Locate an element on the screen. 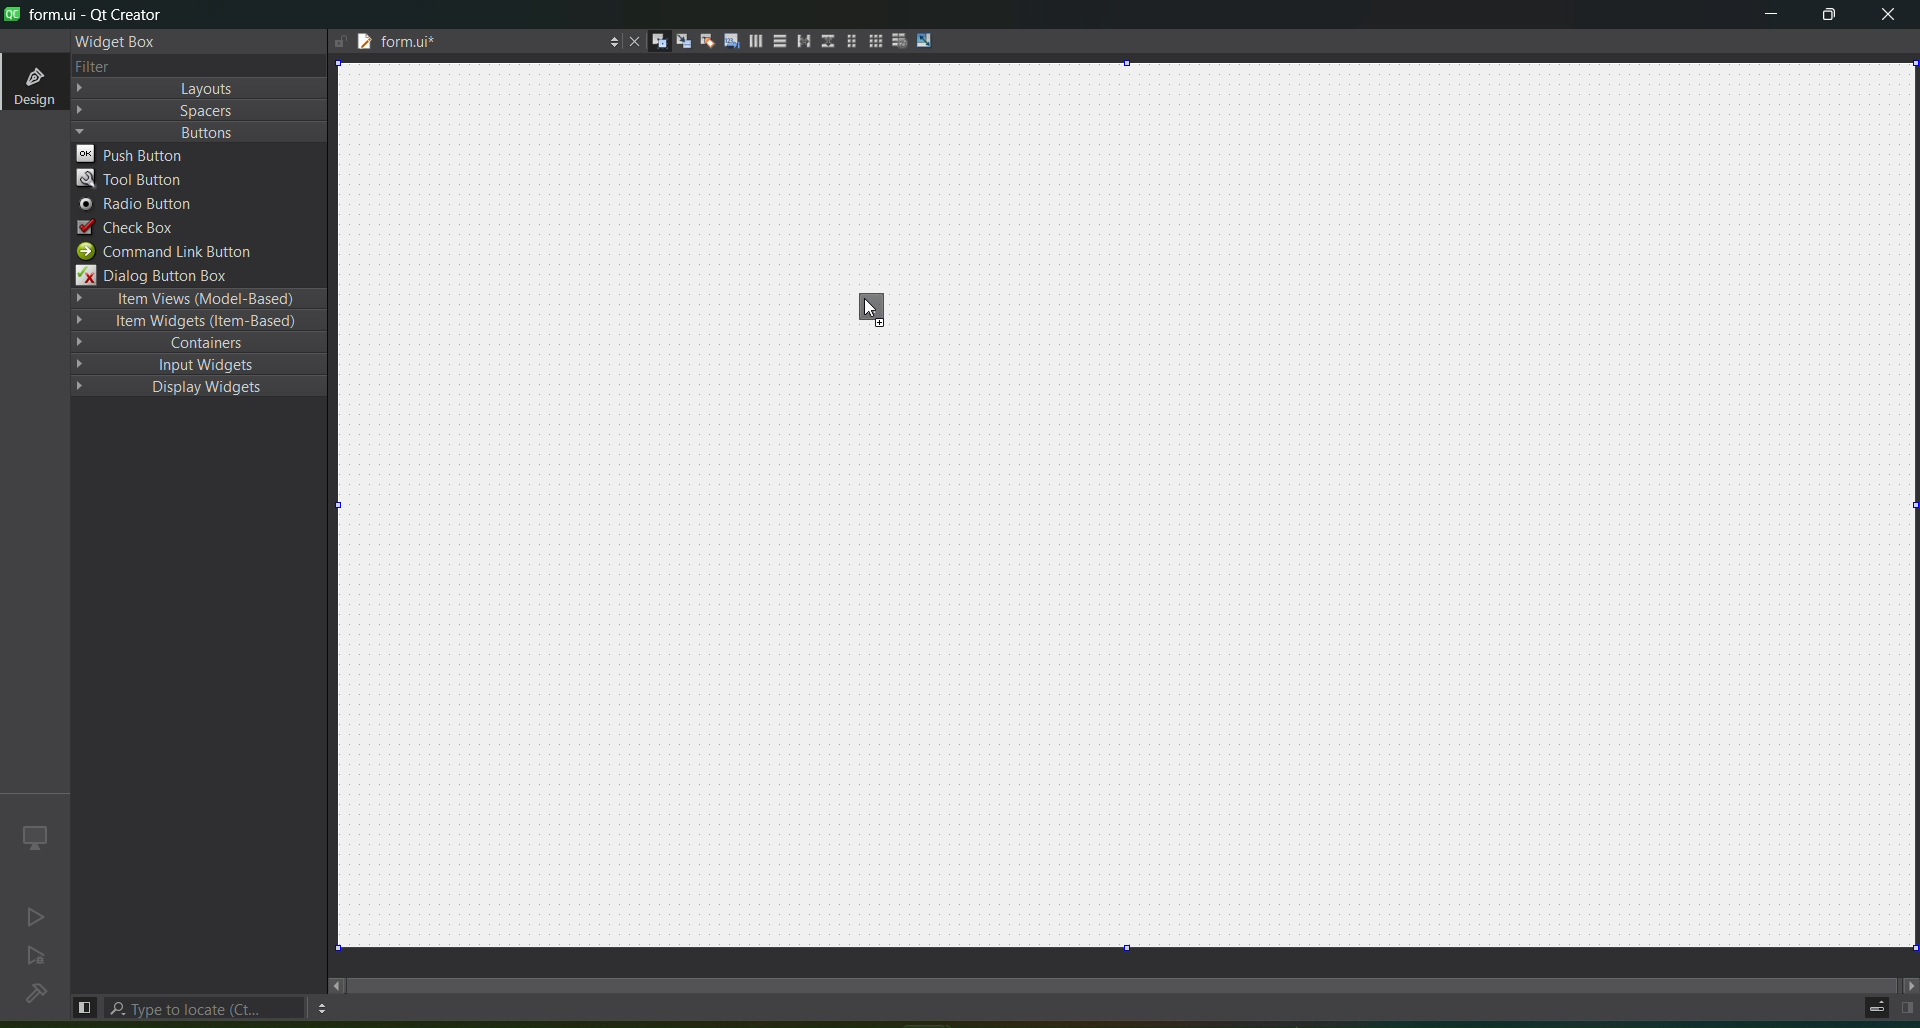 The height and width of the screenshot is (1028, 1920). push button is located at coordinates (201, 154).